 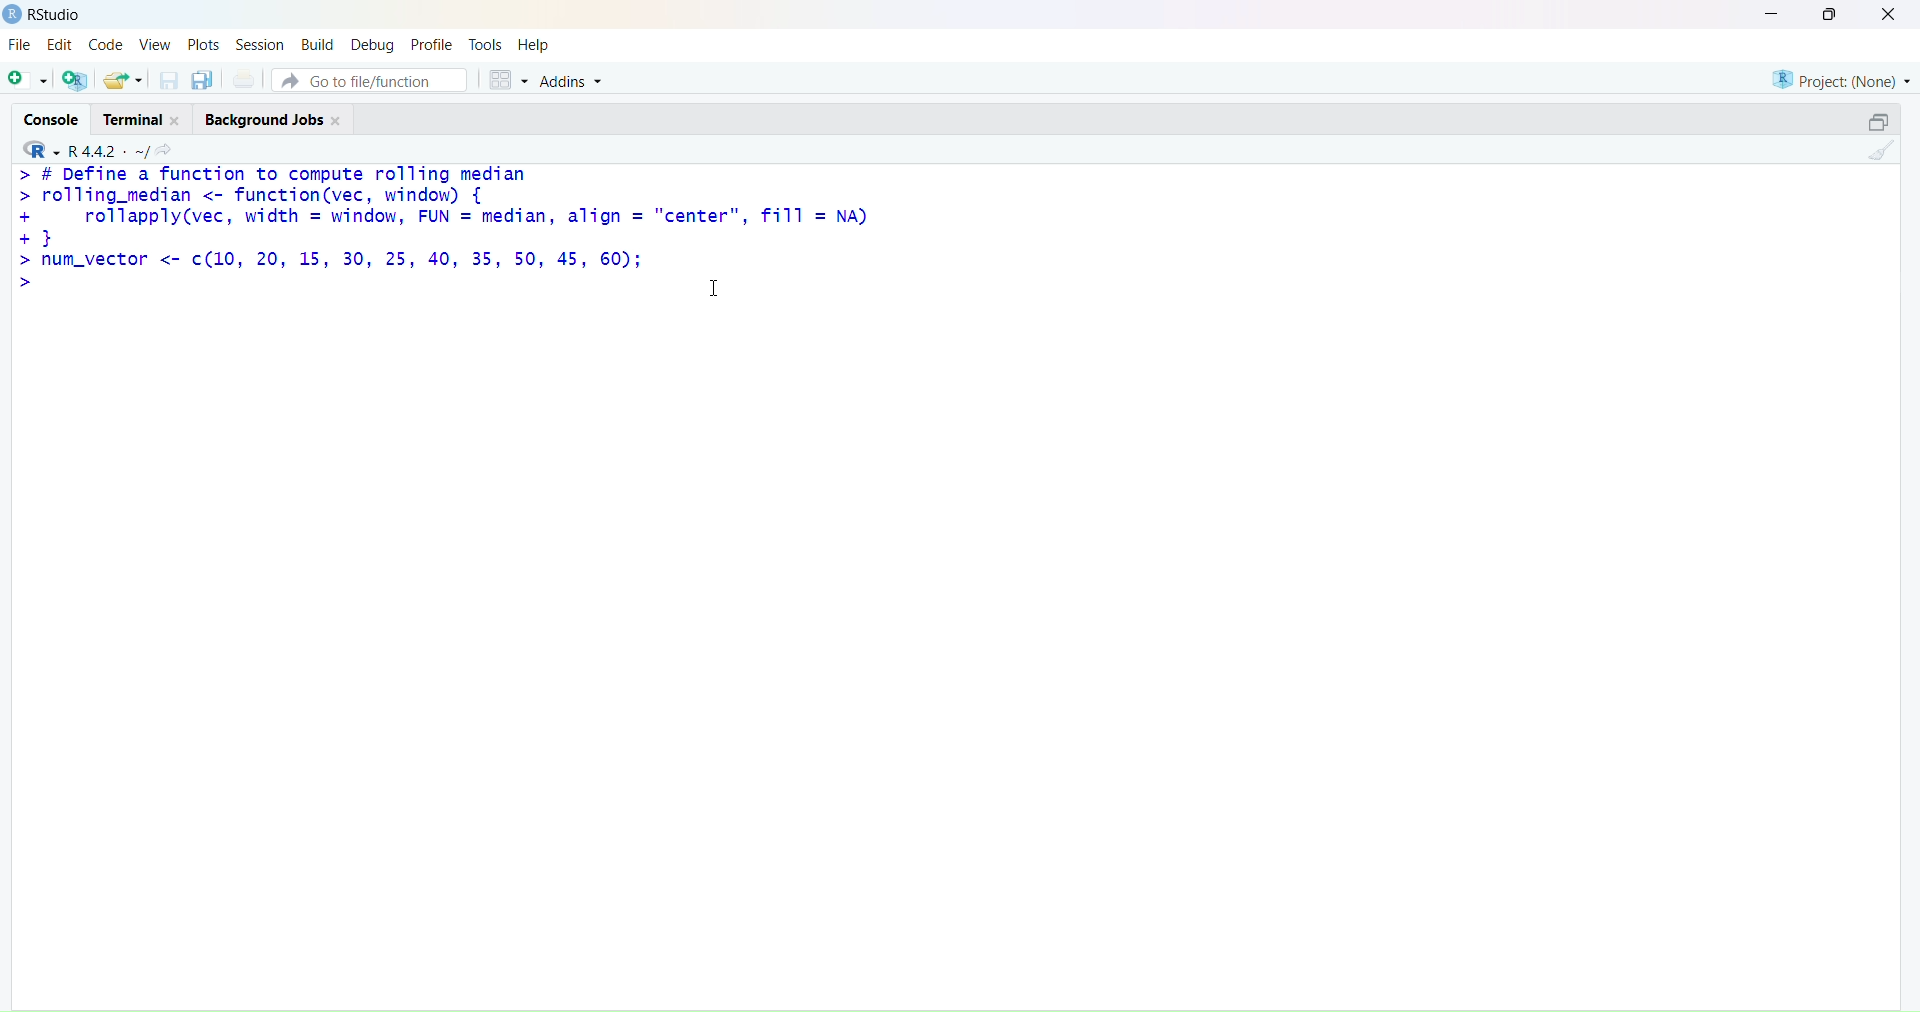 What do you see at coordinates (165, 149) in the screenshot?
I see `search icon` at bounding box center [165, 149].